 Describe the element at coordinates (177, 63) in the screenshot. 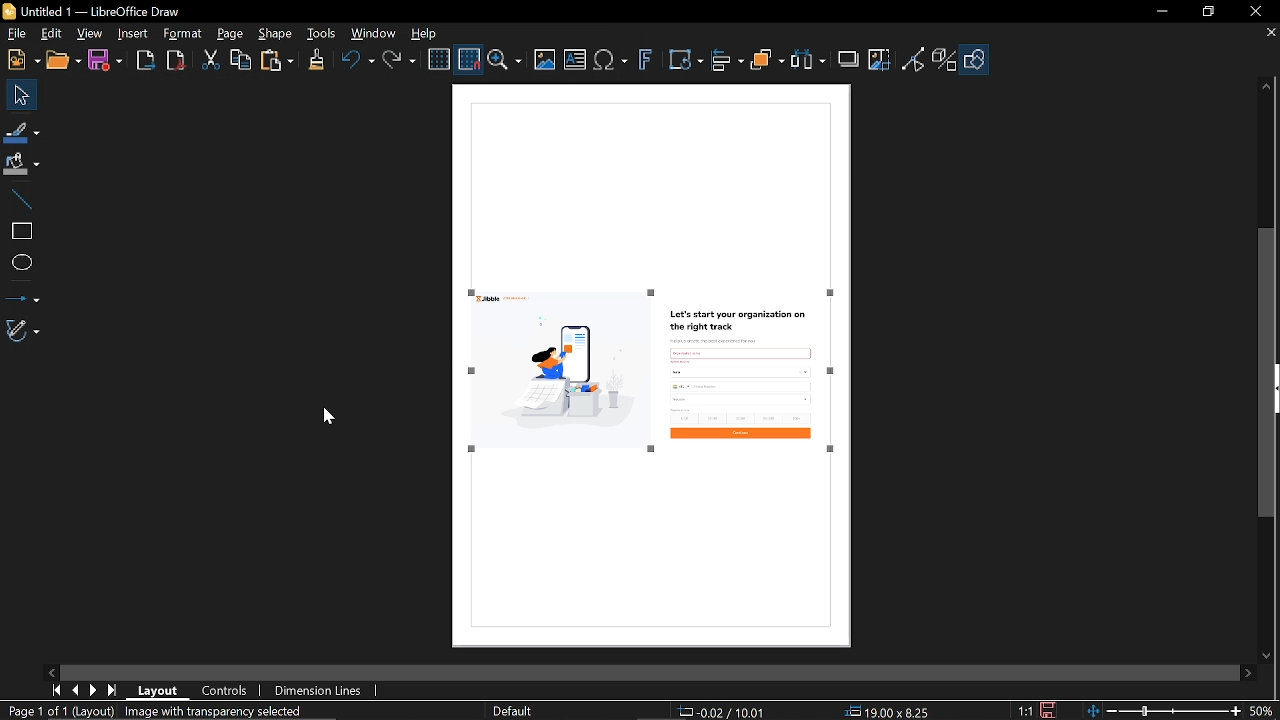

I see `Export PDF` at that location.